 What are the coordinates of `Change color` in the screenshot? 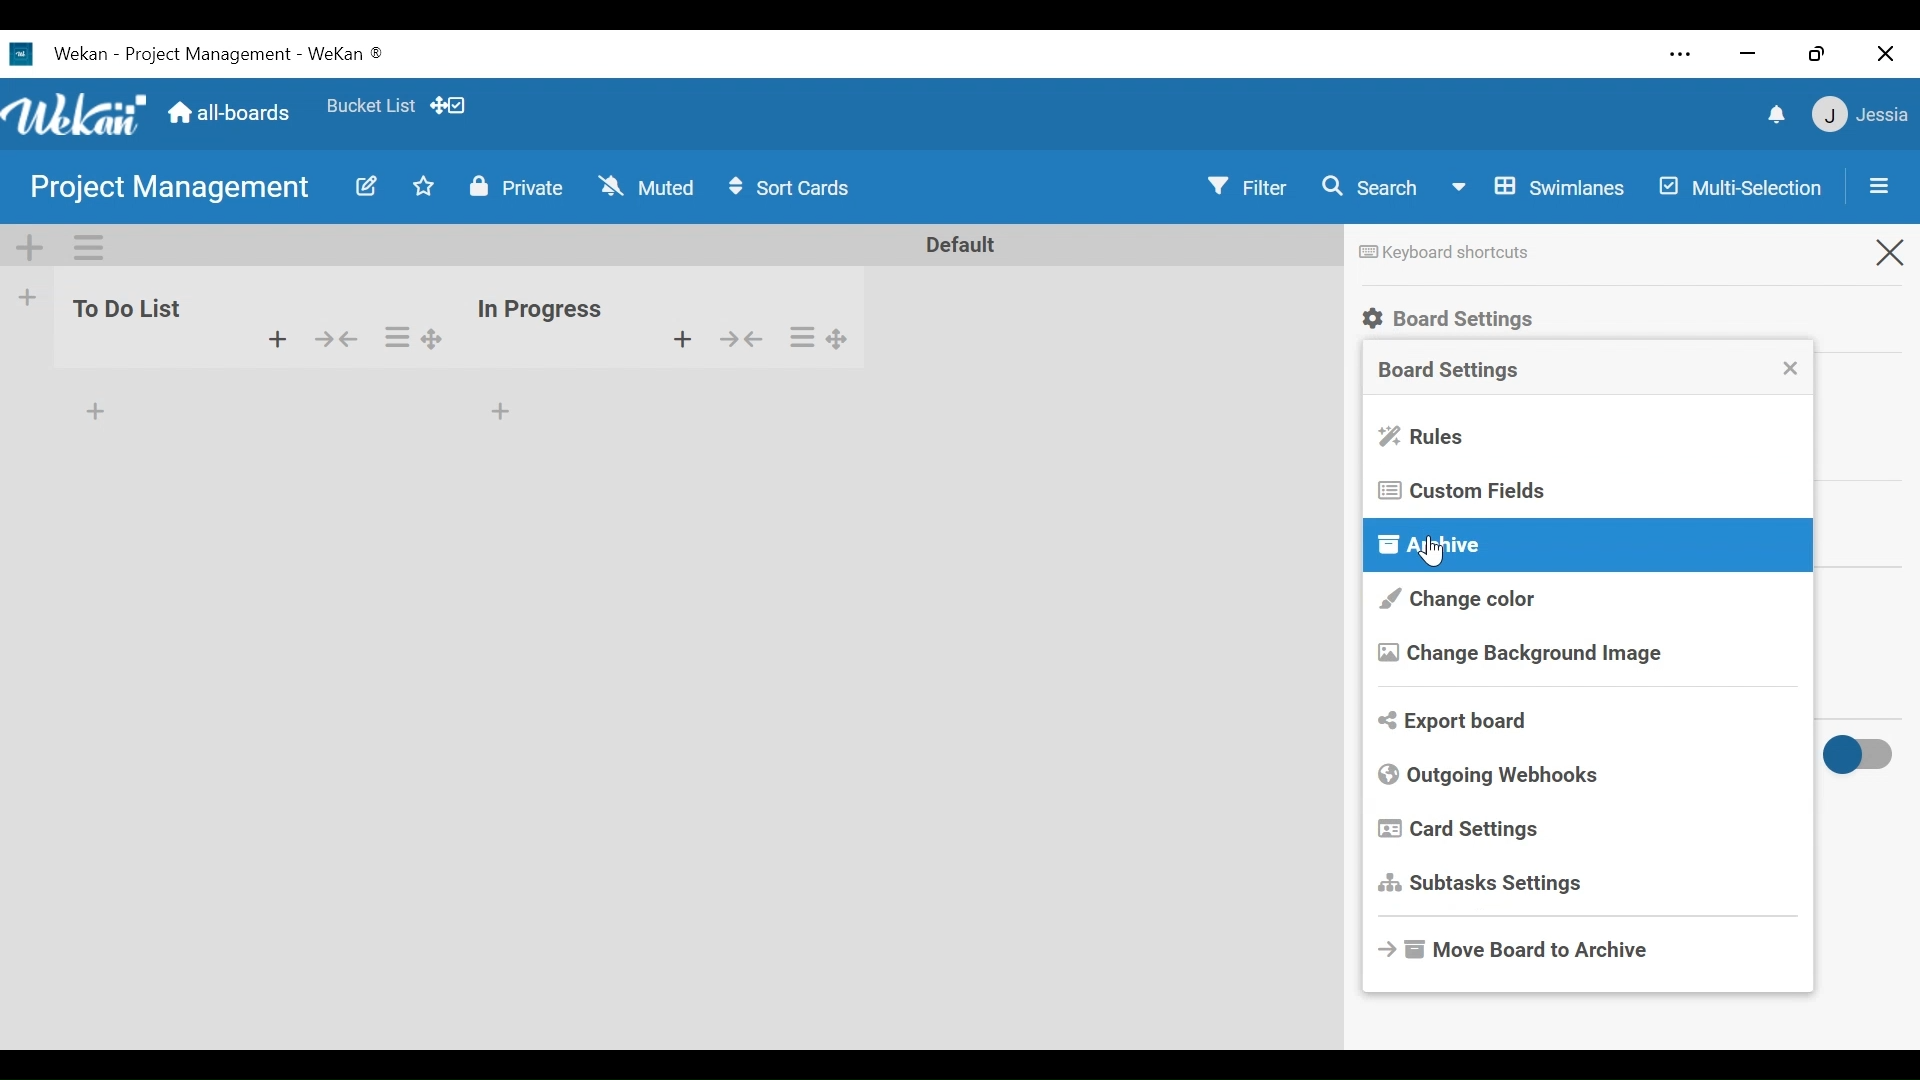 It's located at (1462, 601).